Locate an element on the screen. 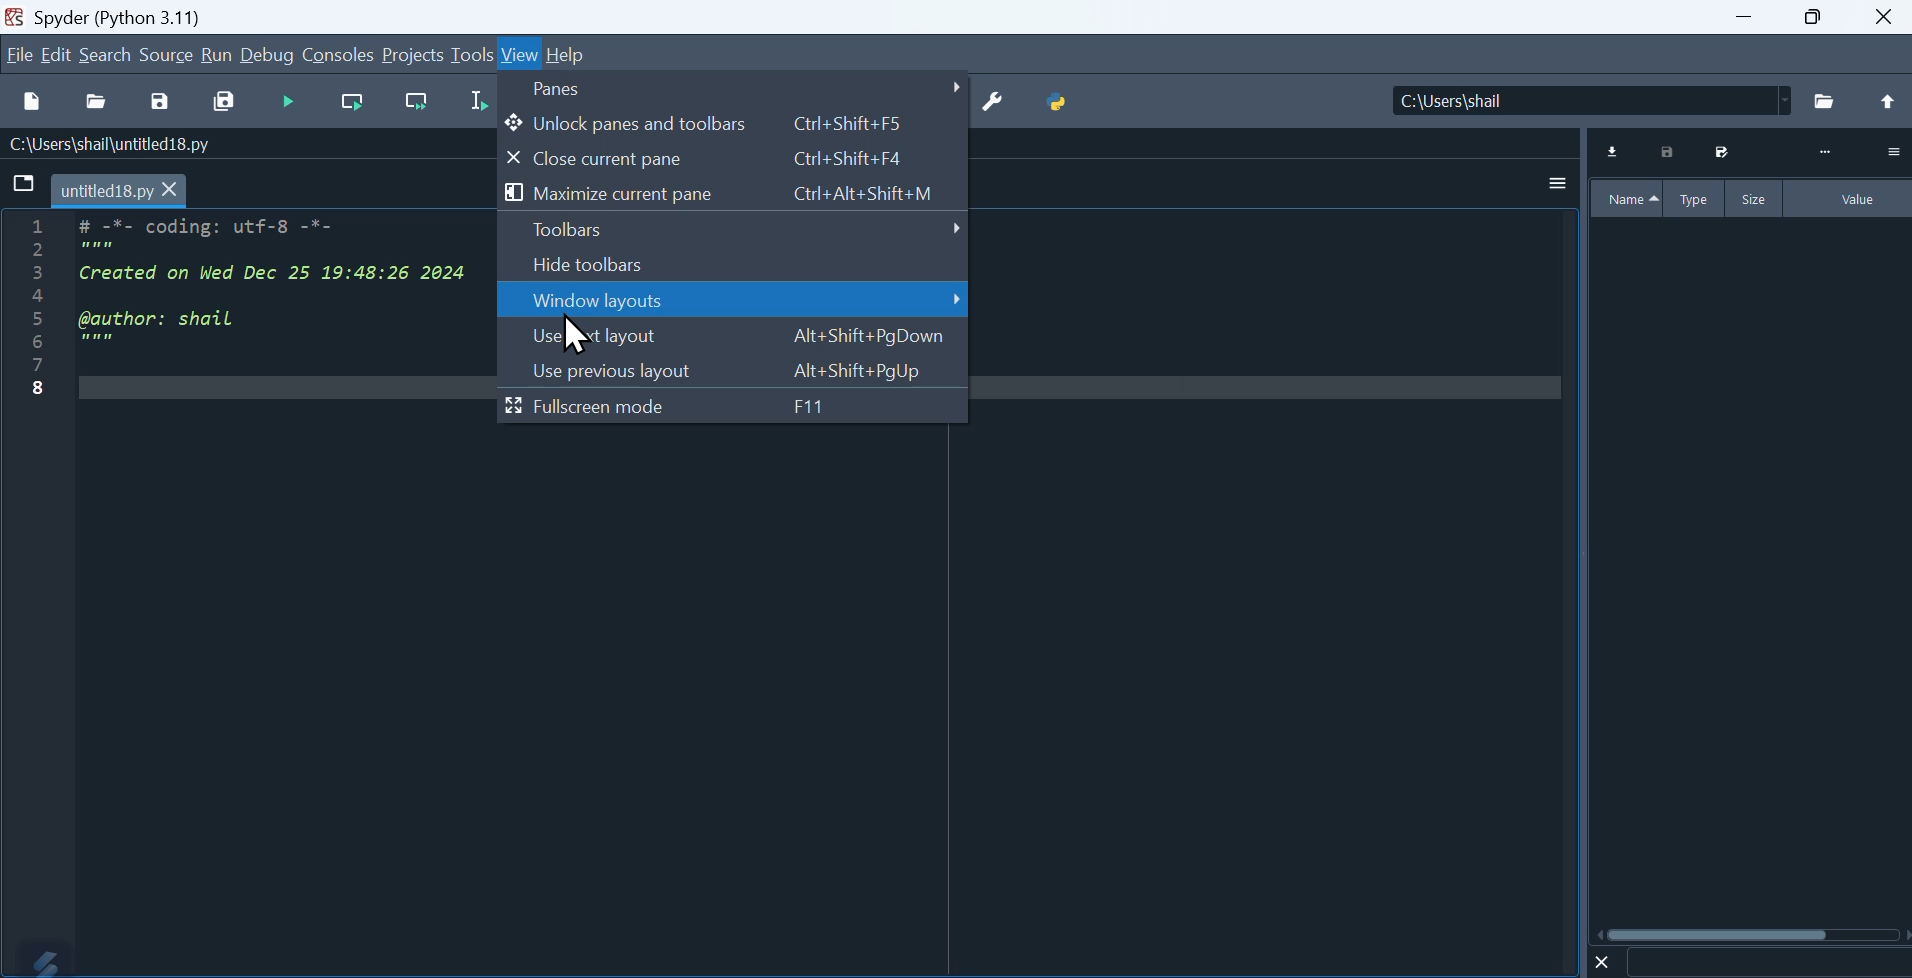 The height and width of the screenshot is (978, 1912). Python path manager is located at coordinates (1059, 103).